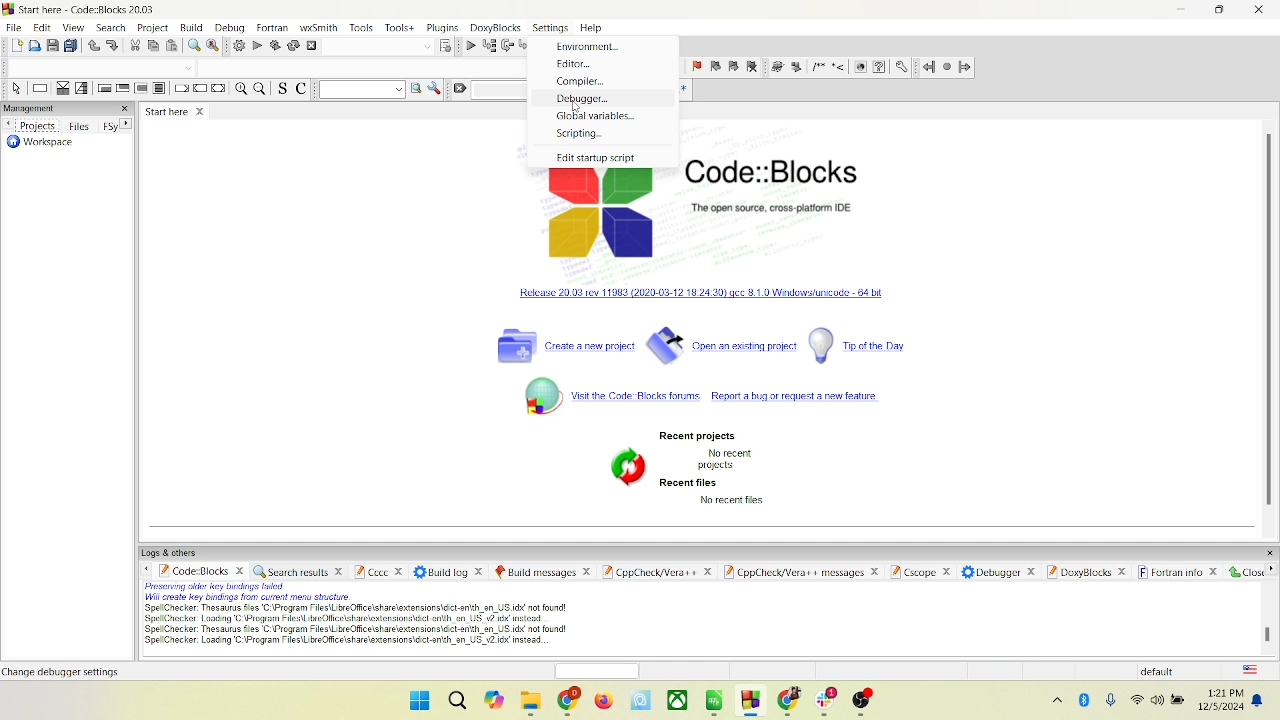 Image resolution: width=1280 pixels, height=720 pixels. What do you see at coordinates (116, 124) in the screenshot?
I see `Fsy` at bounding box center [116, 124].